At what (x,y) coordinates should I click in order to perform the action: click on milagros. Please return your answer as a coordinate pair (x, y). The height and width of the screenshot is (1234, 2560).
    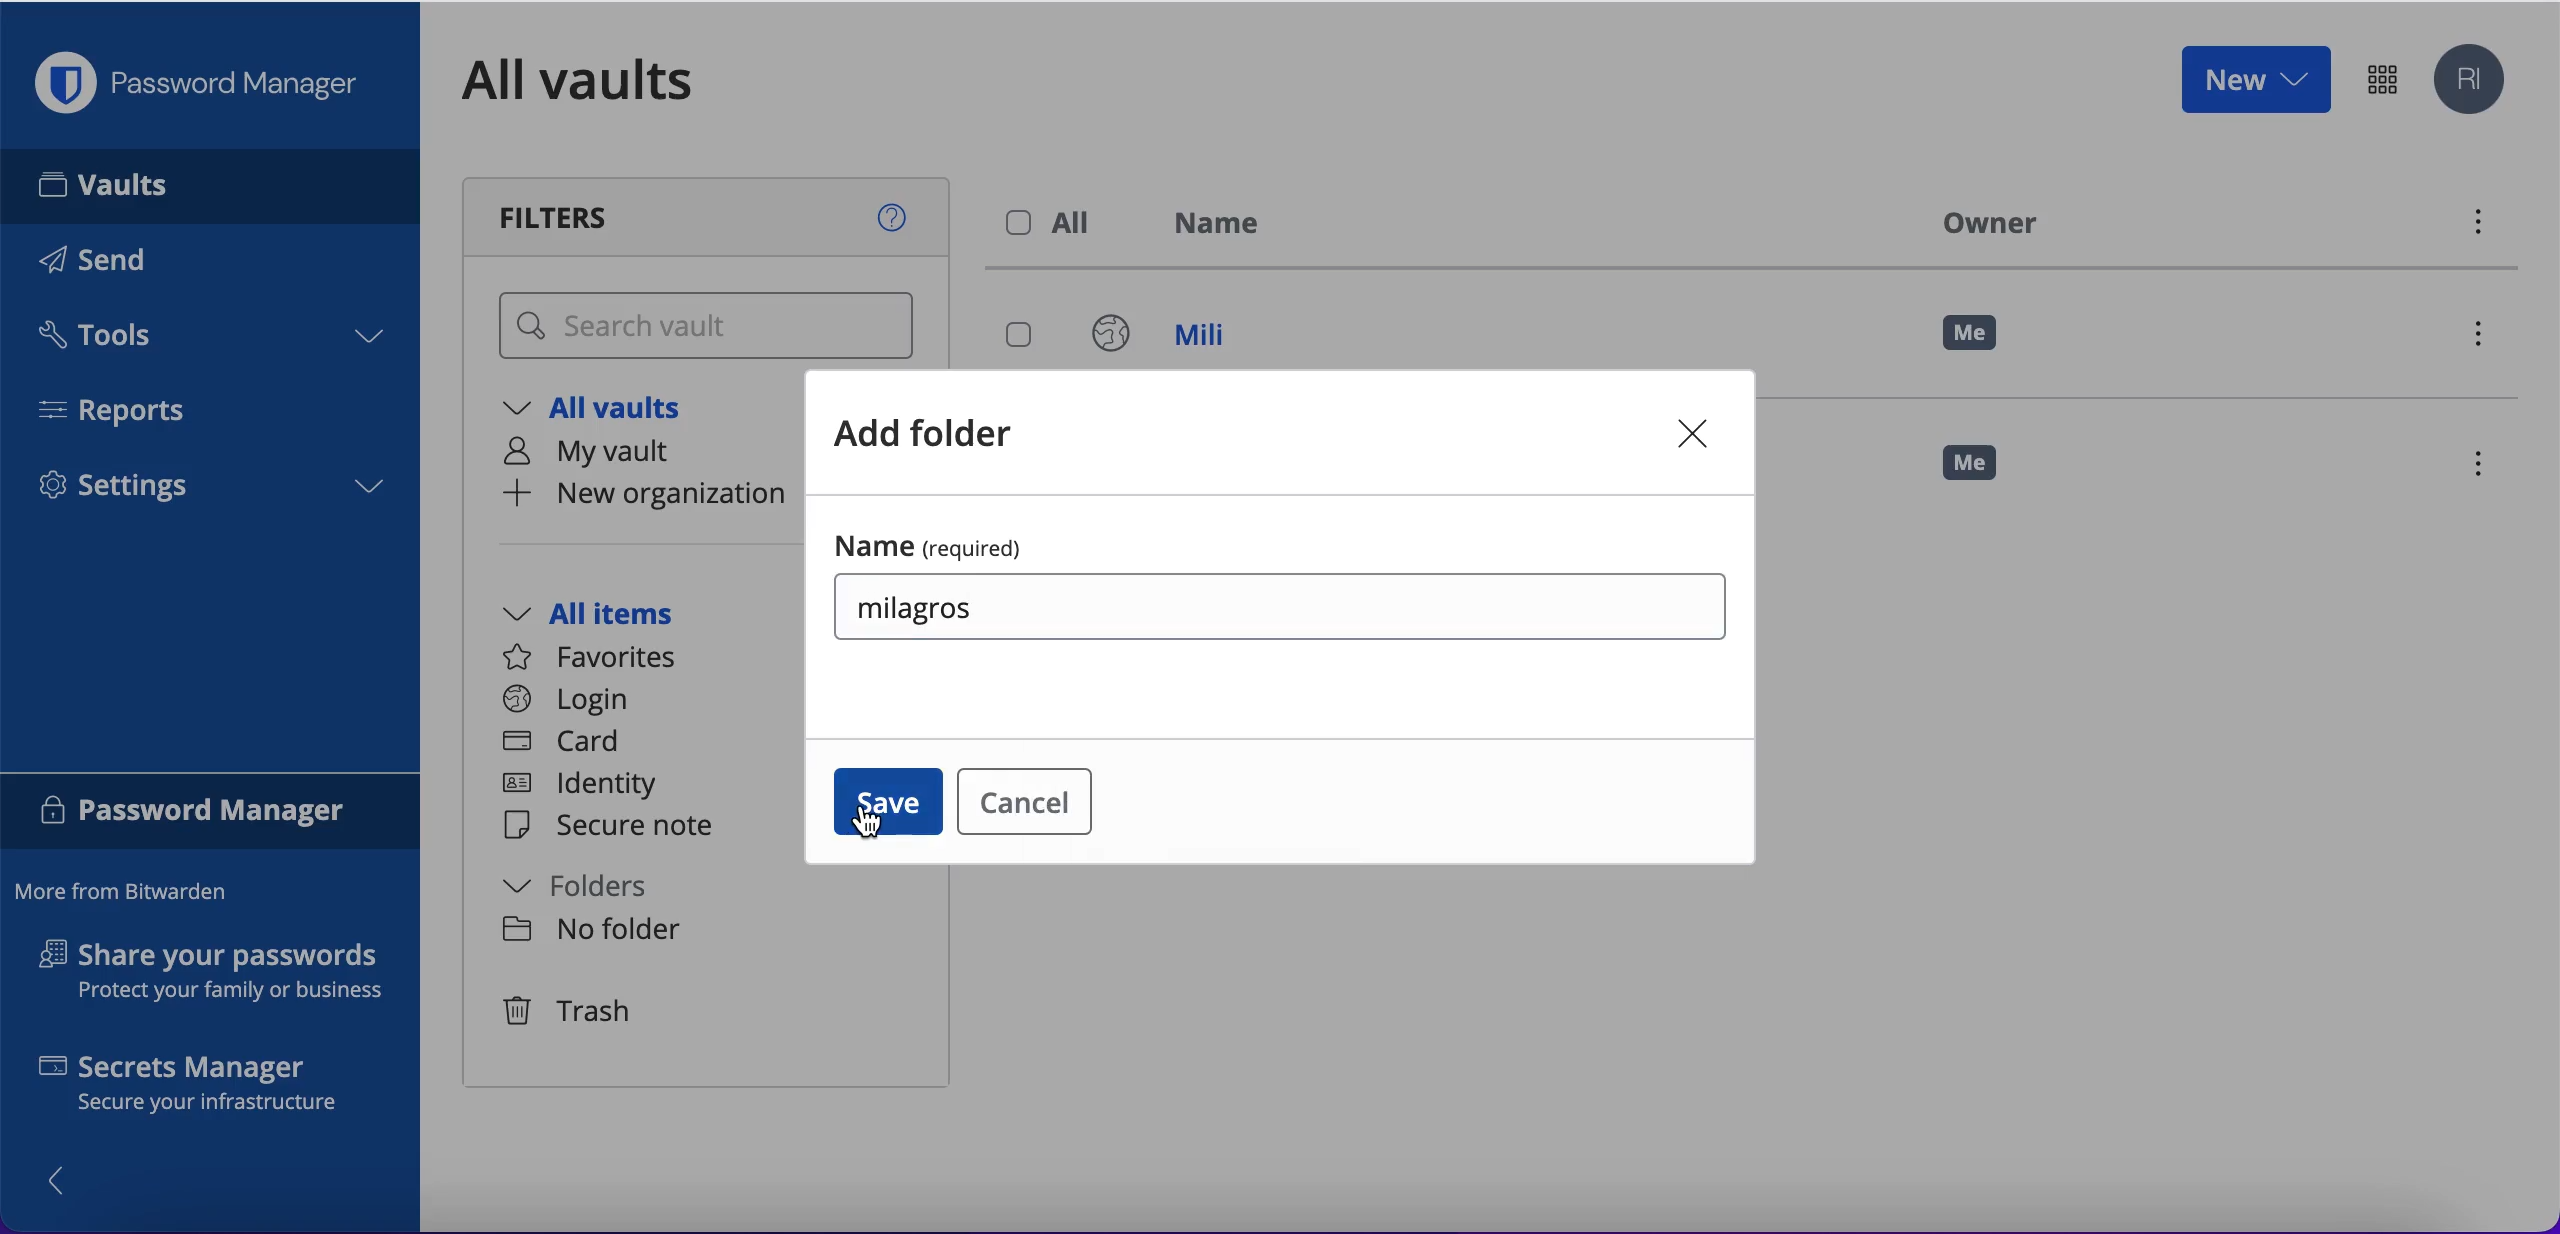
    Looking at the image, I should click on (922, 601).